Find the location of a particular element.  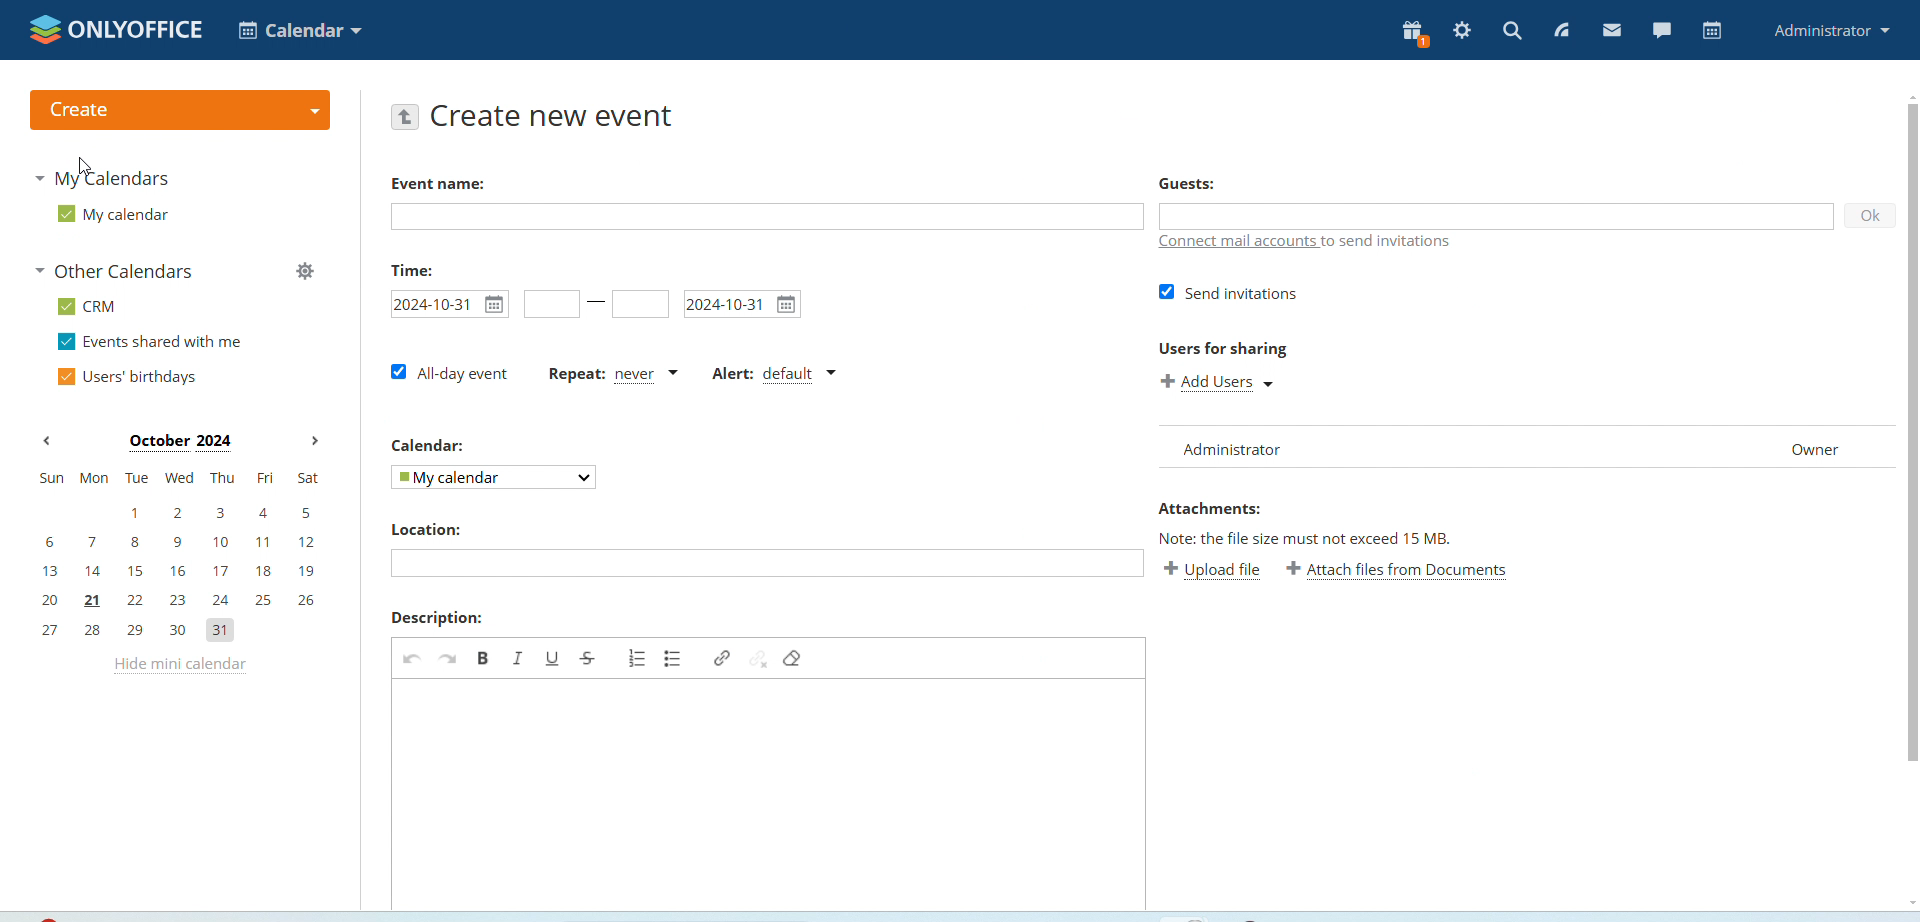

my calendar is located at coordinates (119, 213).